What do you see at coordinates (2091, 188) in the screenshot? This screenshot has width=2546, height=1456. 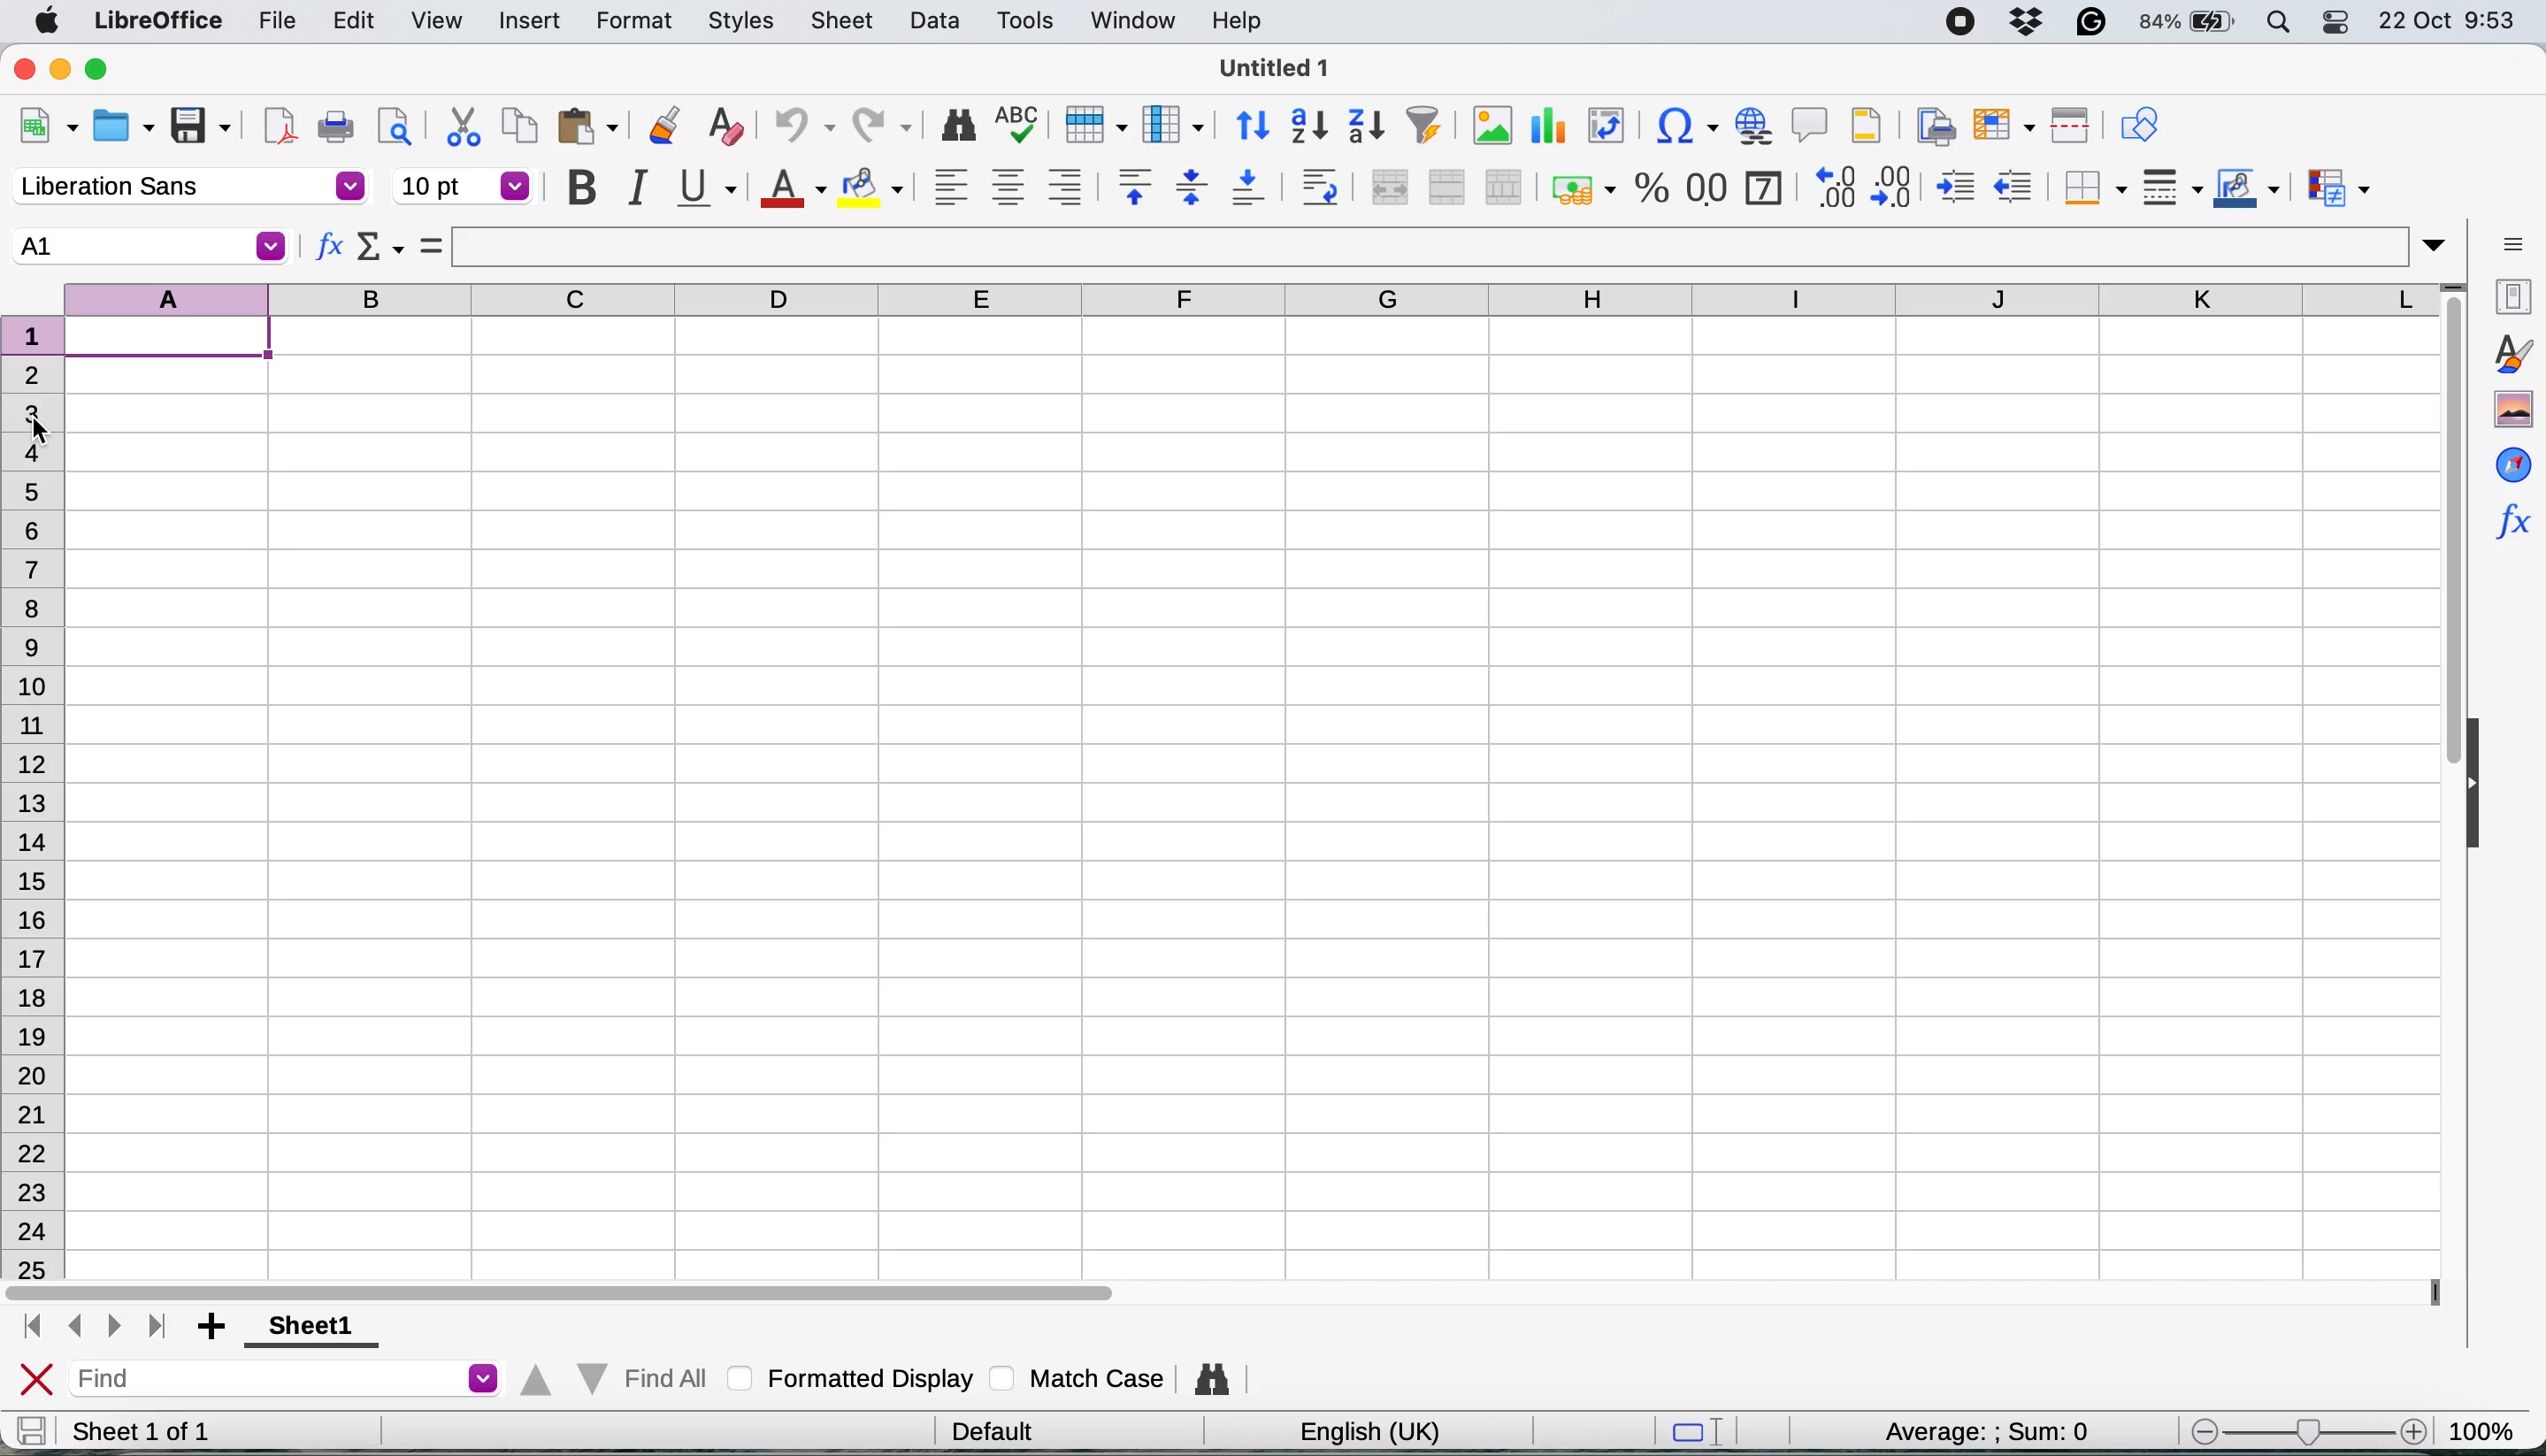 I see `borders` at bounding box center [2091, 188].